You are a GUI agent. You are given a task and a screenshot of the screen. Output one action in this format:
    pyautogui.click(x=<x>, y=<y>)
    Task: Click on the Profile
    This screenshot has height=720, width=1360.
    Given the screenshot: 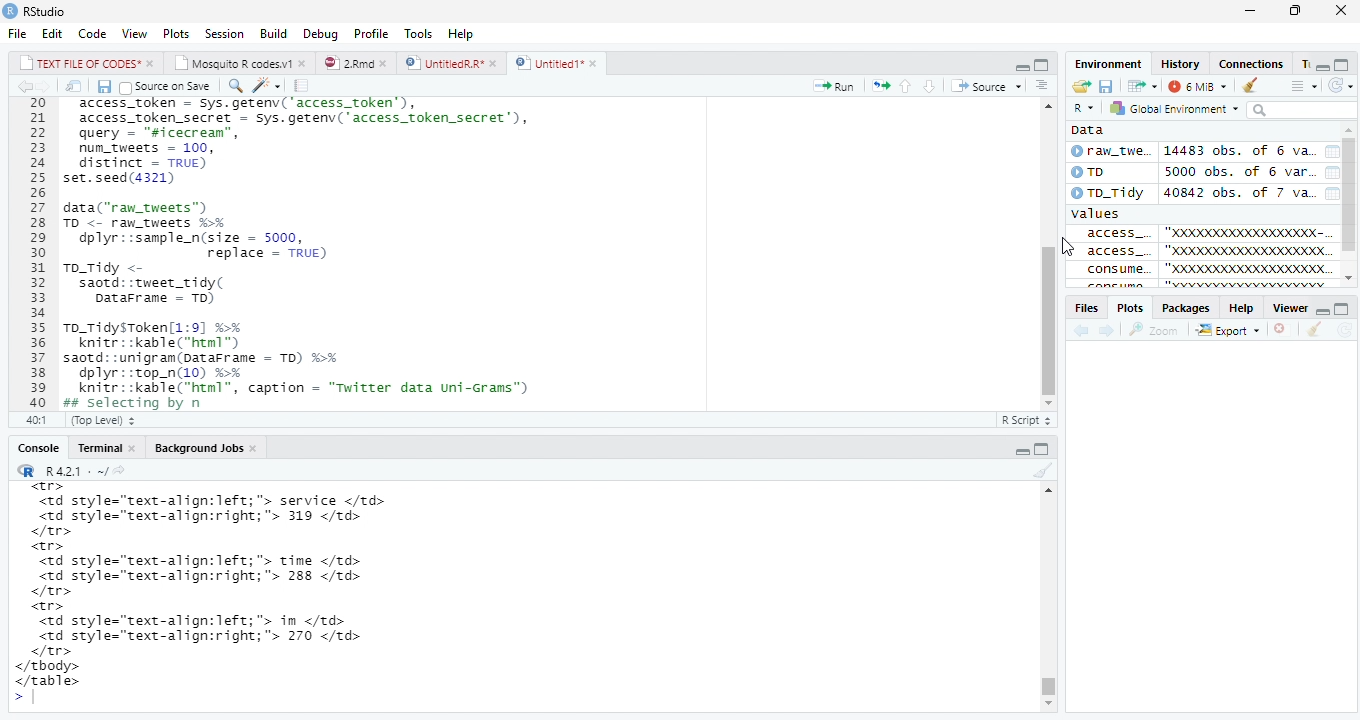 What is the action you would take?
    pyautogui.click(x=371, y=32)
    